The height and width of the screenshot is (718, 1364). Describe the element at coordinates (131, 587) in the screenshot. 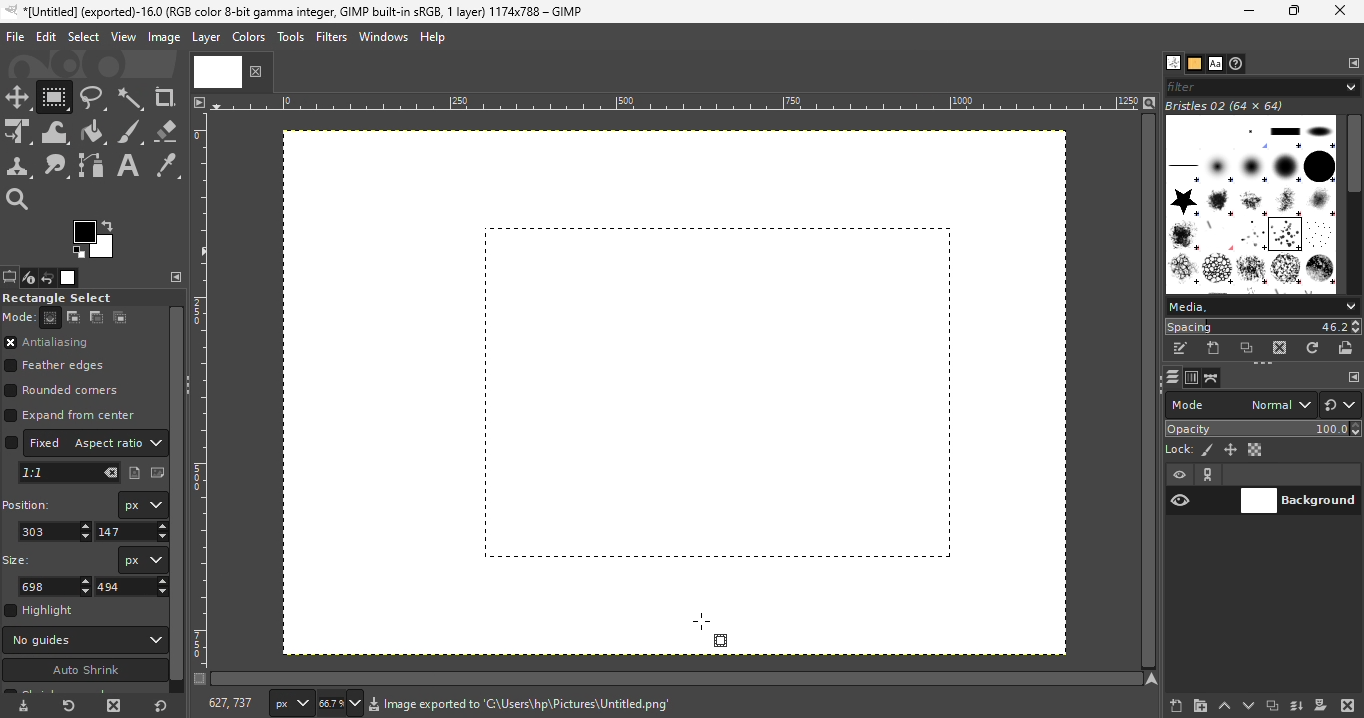

I see `494` at that location.